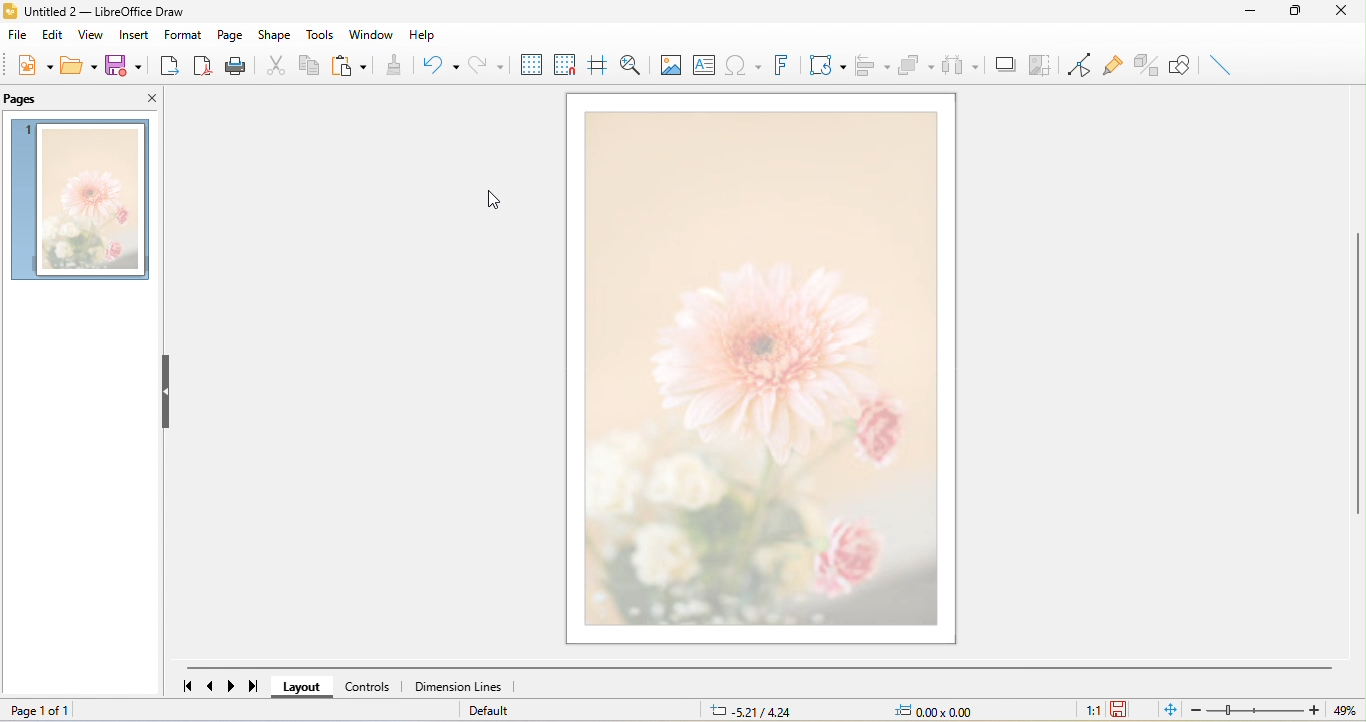 This screenshot has width=1366, height=722. I want to click on align object, so click(870, 65).